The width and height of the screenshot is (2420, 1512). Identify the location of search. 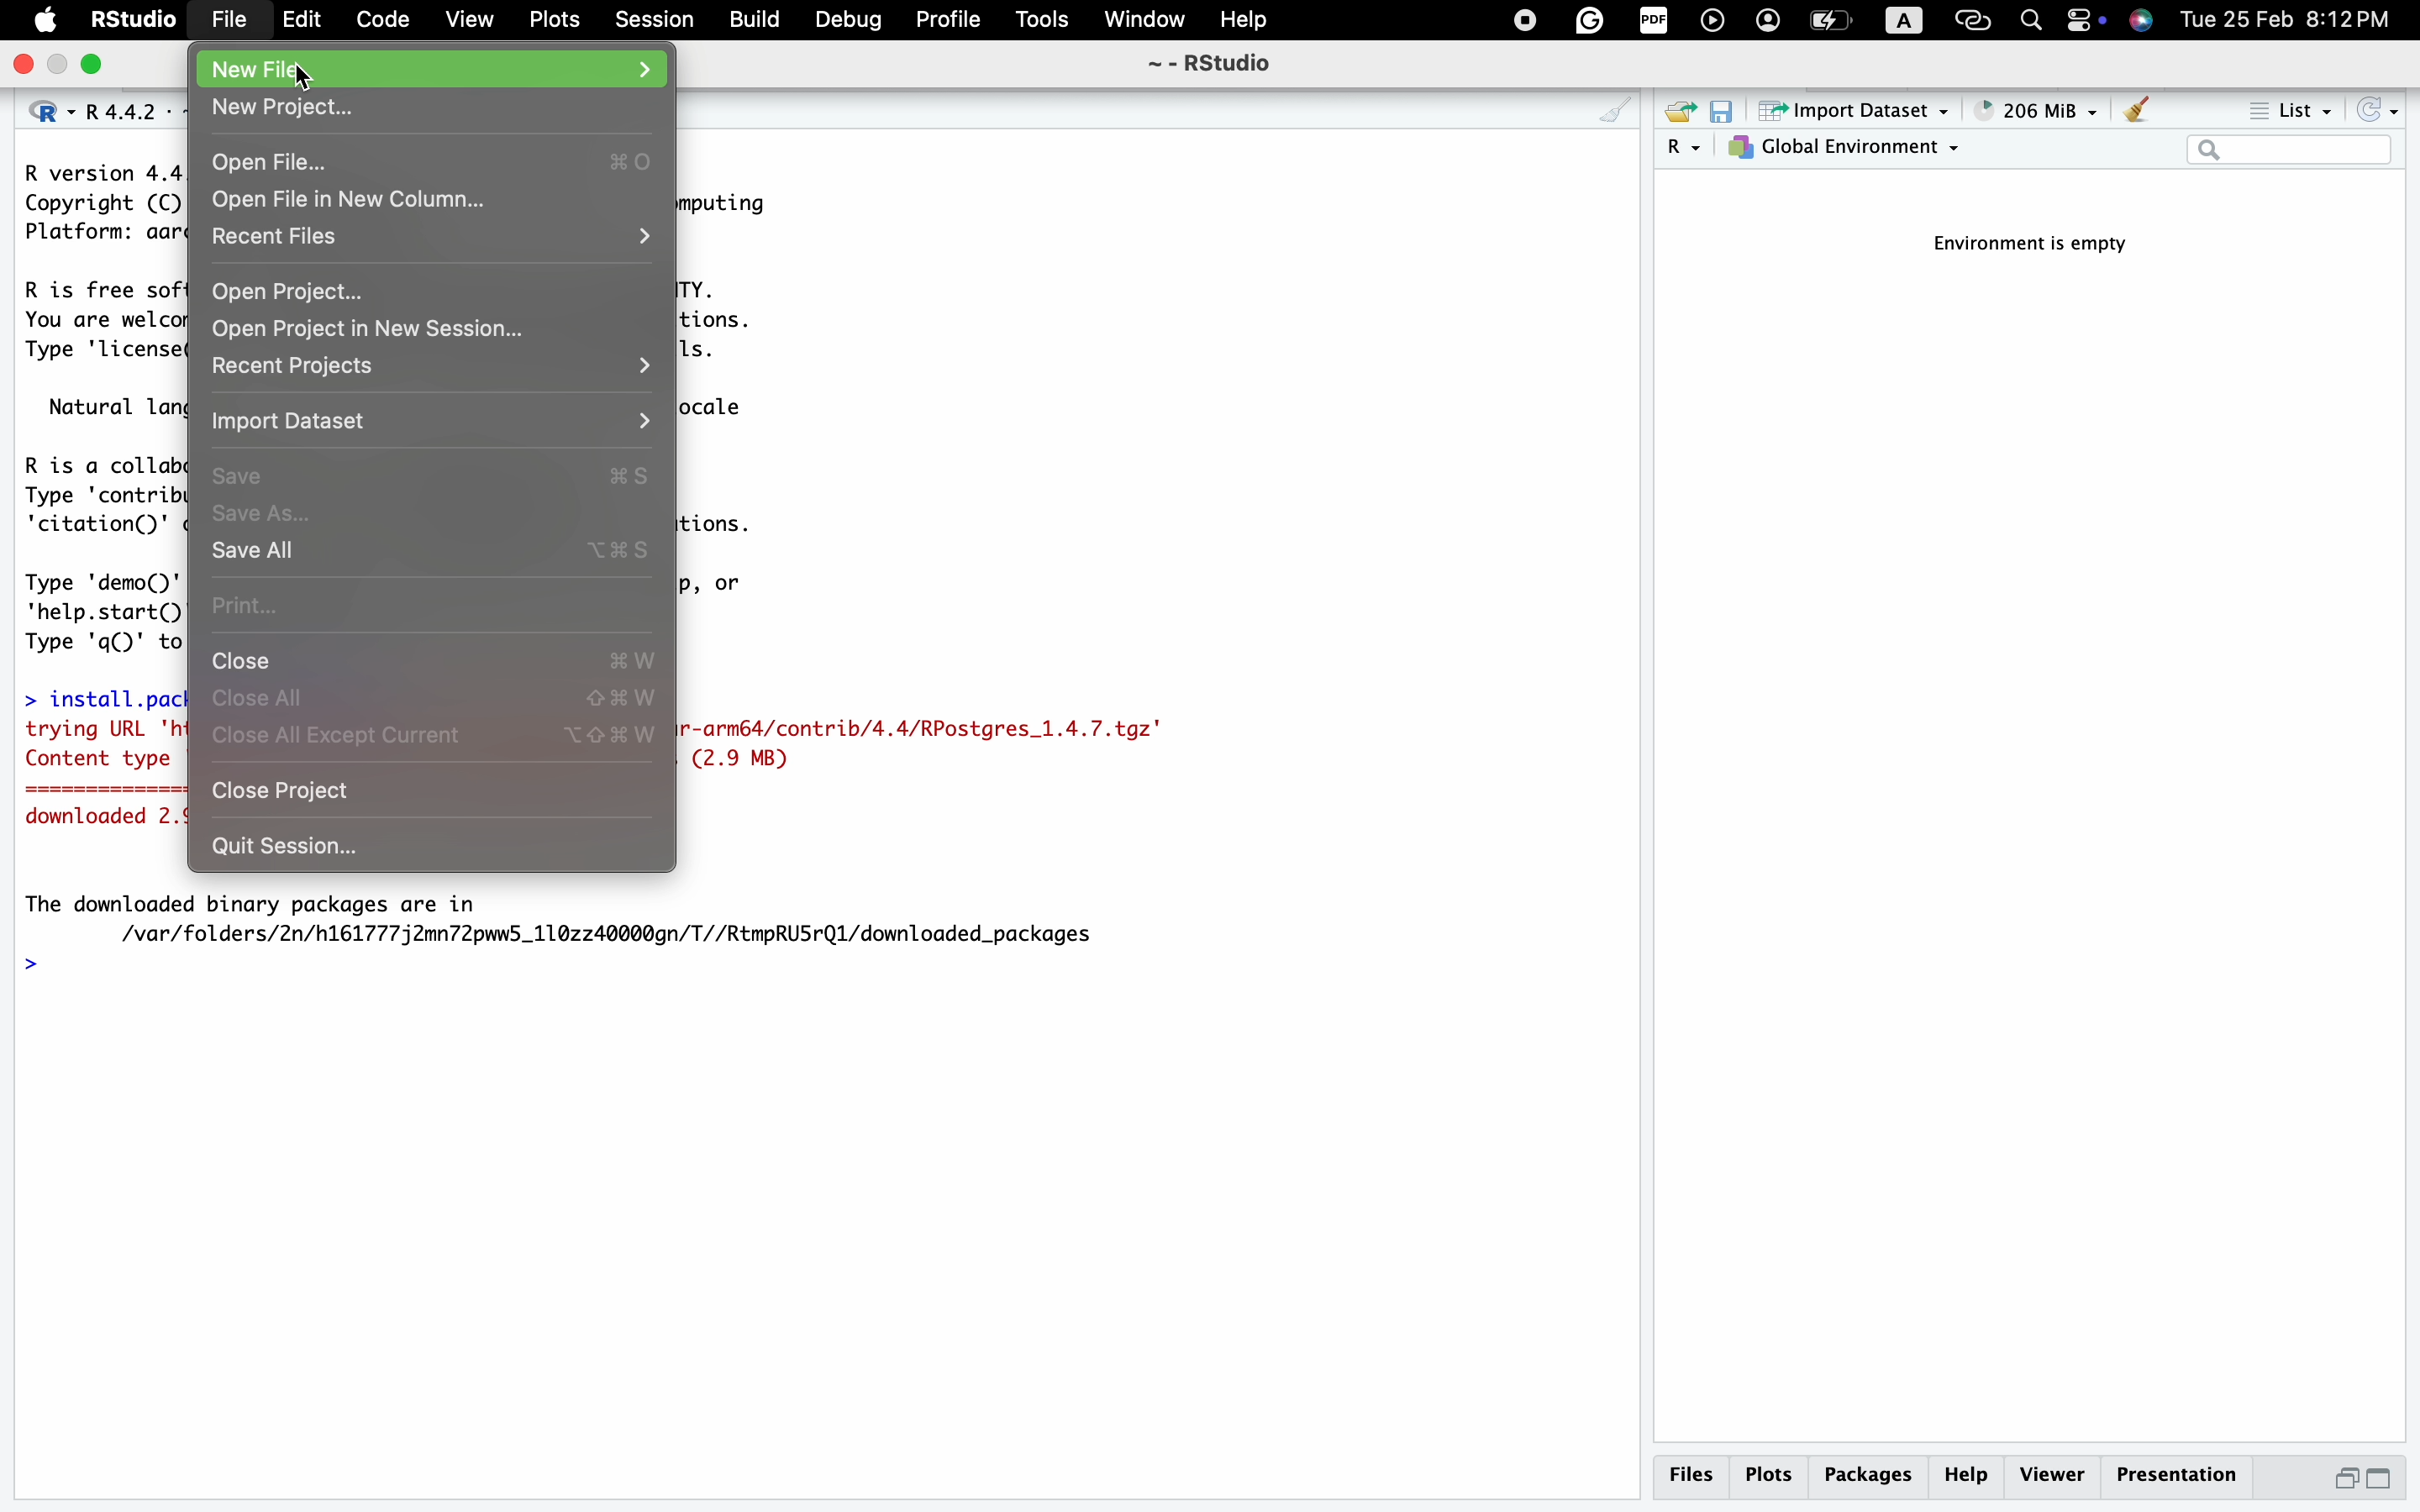
(2027, 18).